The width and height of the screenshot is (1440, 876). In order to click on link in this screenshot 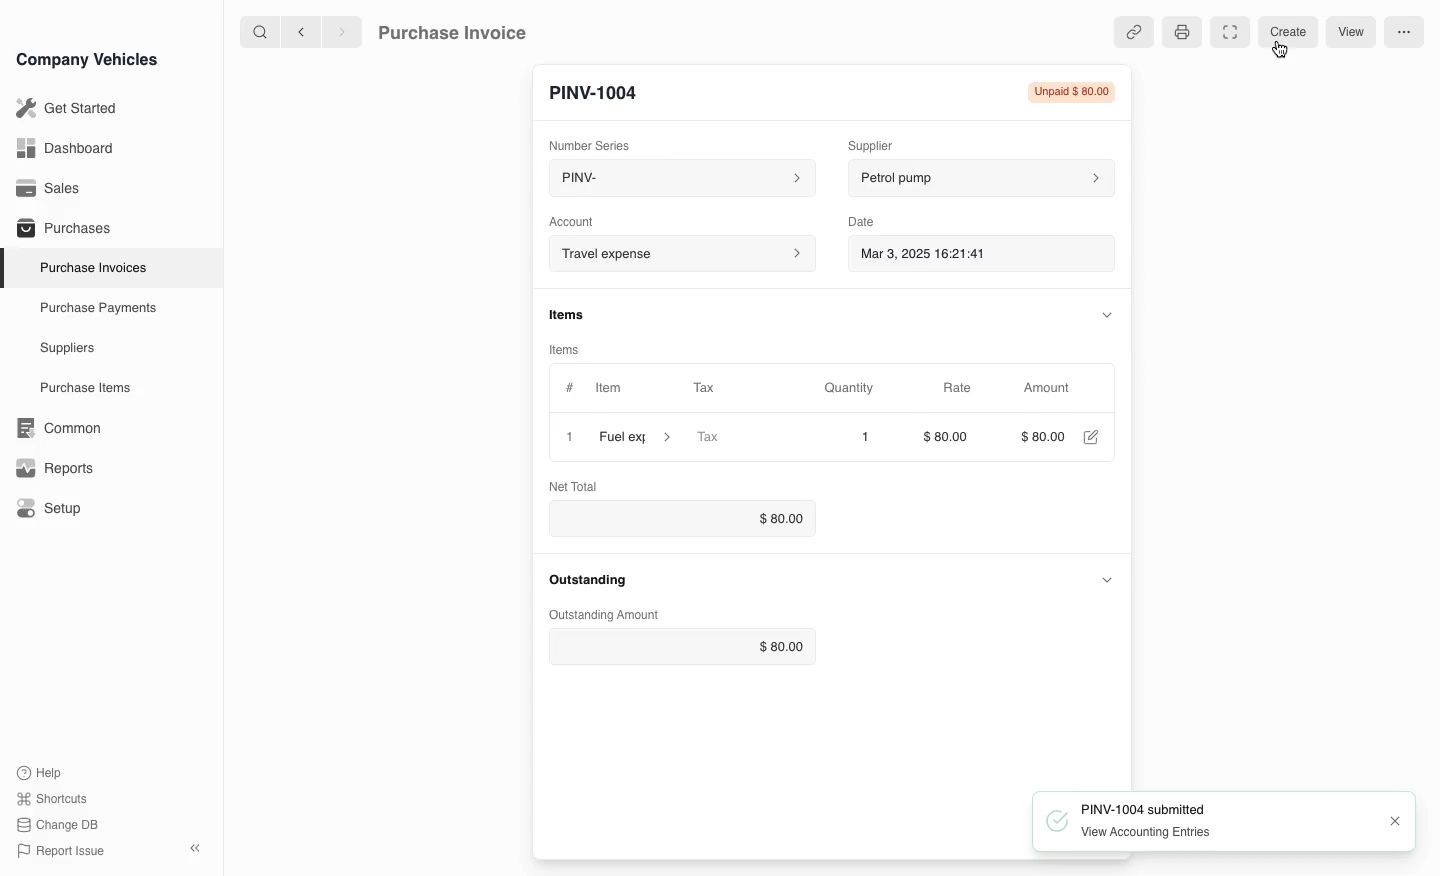, I will do `click(1132, 31)`.